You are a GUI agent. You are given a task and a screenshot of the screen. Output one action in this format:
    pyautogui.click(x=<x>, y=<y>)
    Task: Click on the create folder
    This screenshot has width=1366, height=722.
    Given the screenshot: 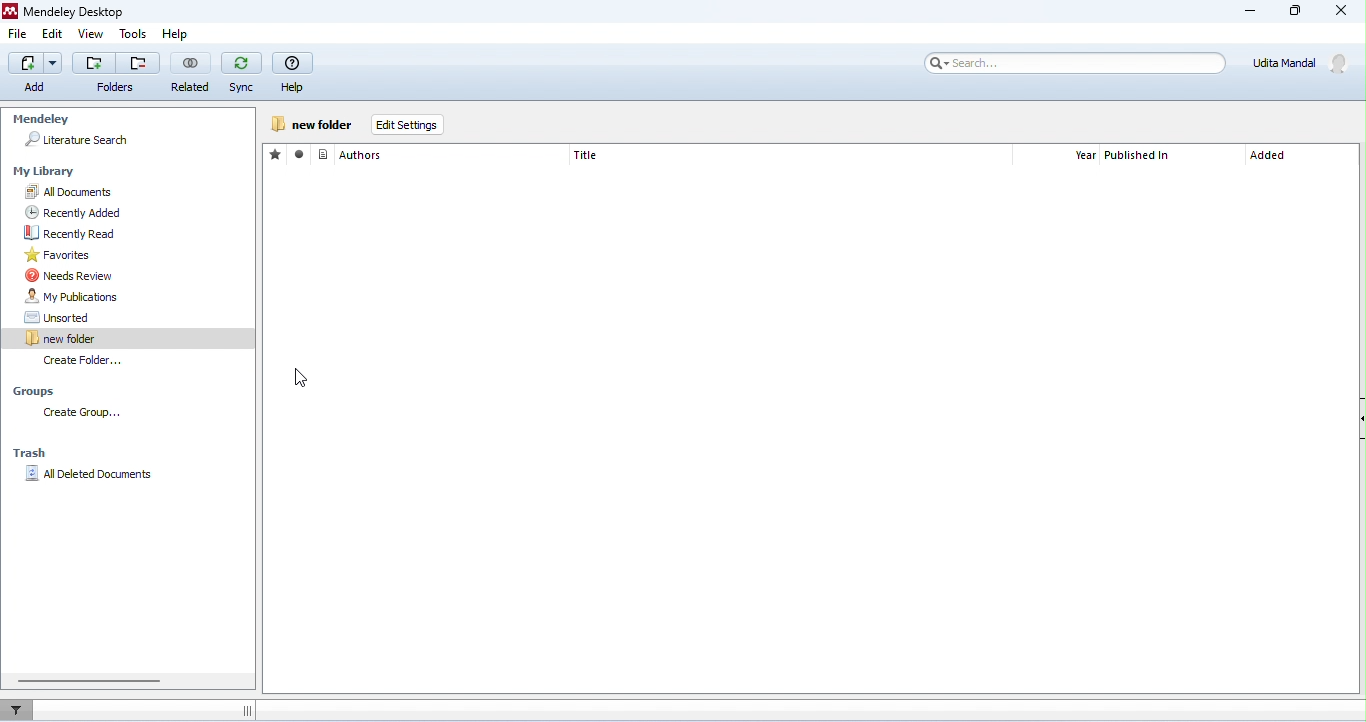 What is the action you would take?
    pyautogui.click(x=312, y=124)
    